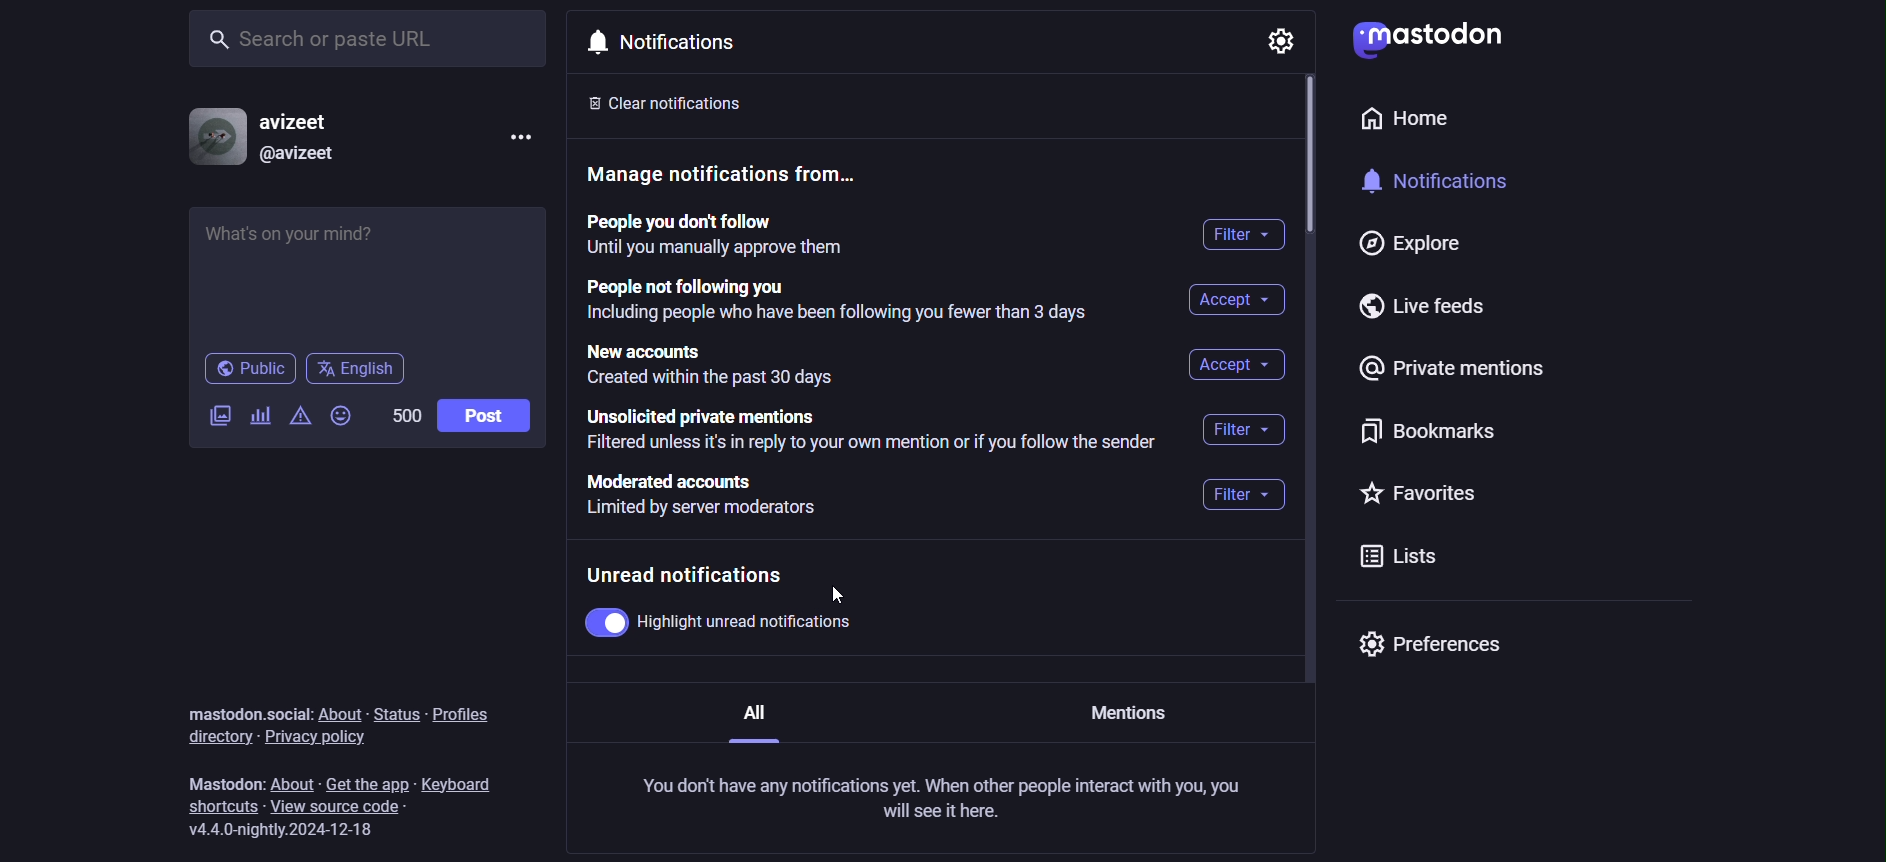 The height and width of the screenshot is (862, 1886). Describe the element at coordinates (459, 781) in the screenshot. I see `keyboard` at that location.